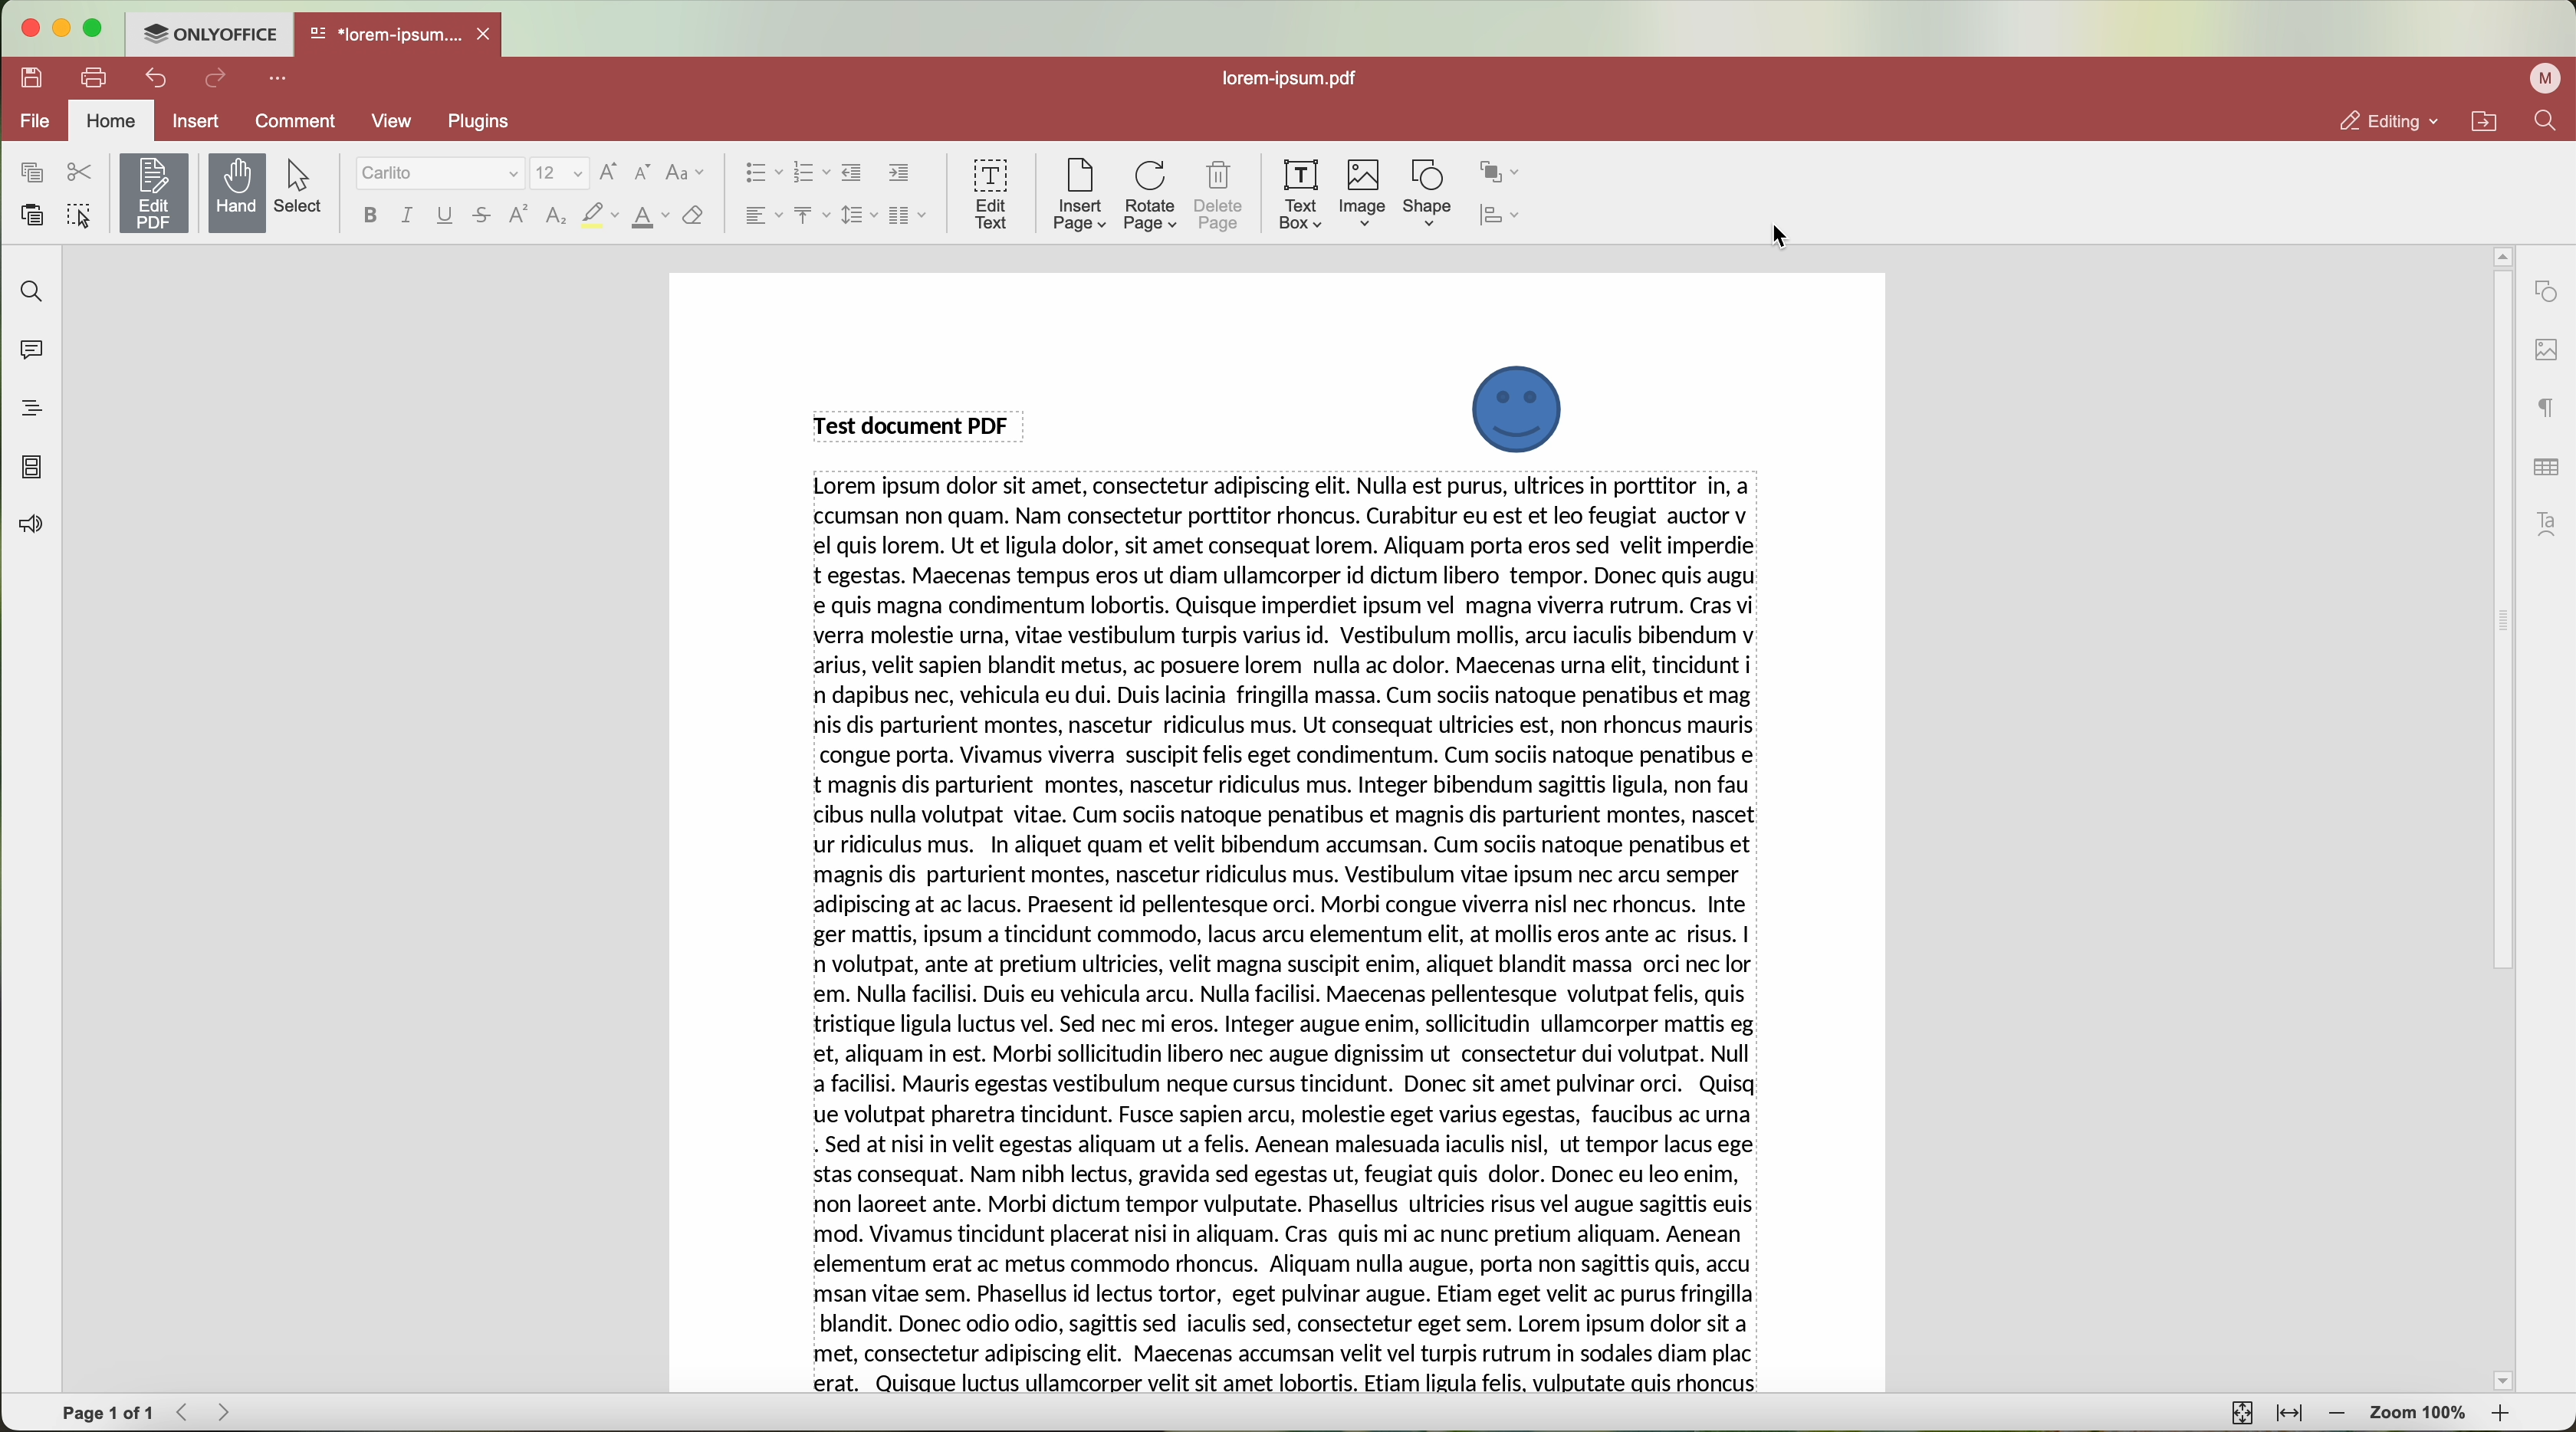  I want to click on select all, so click(82, 219).